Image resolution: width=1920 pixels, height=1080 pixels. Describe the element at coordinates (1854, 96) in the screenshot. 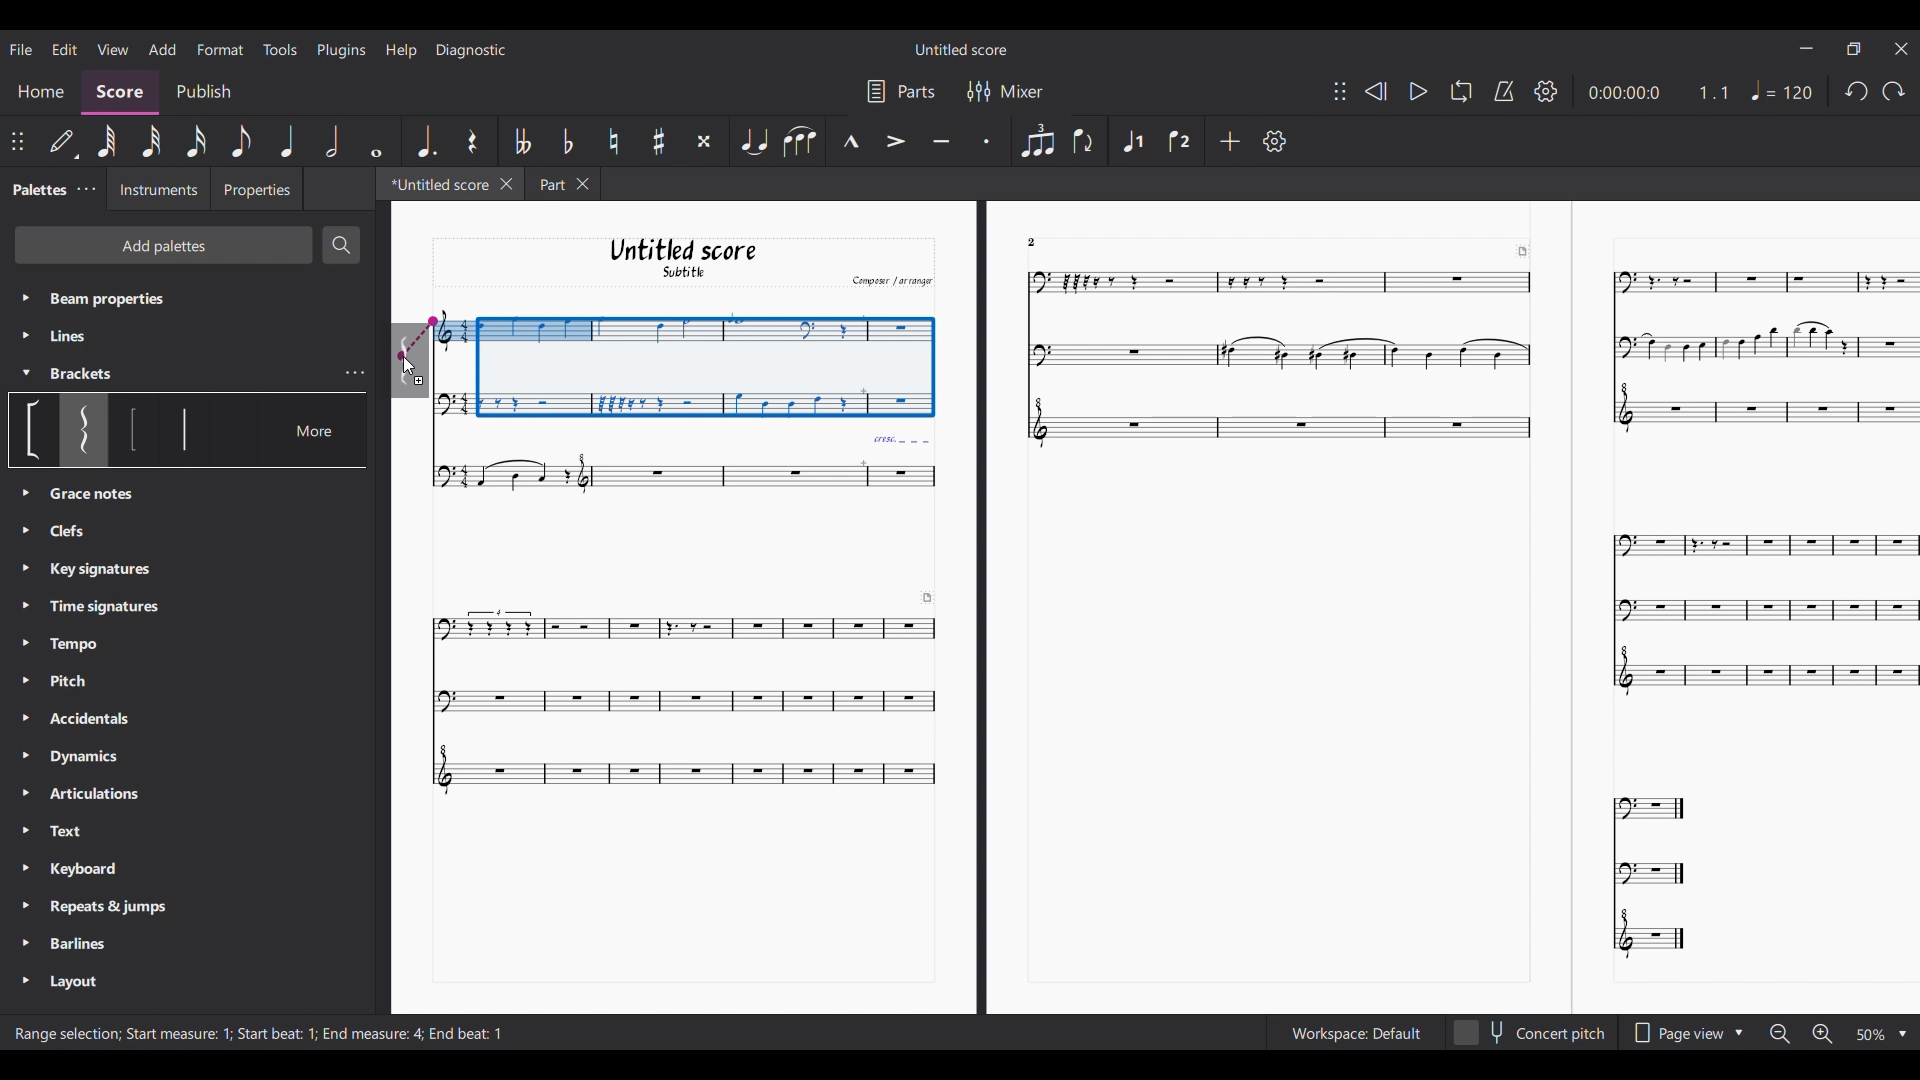

I see `redo` at that location.